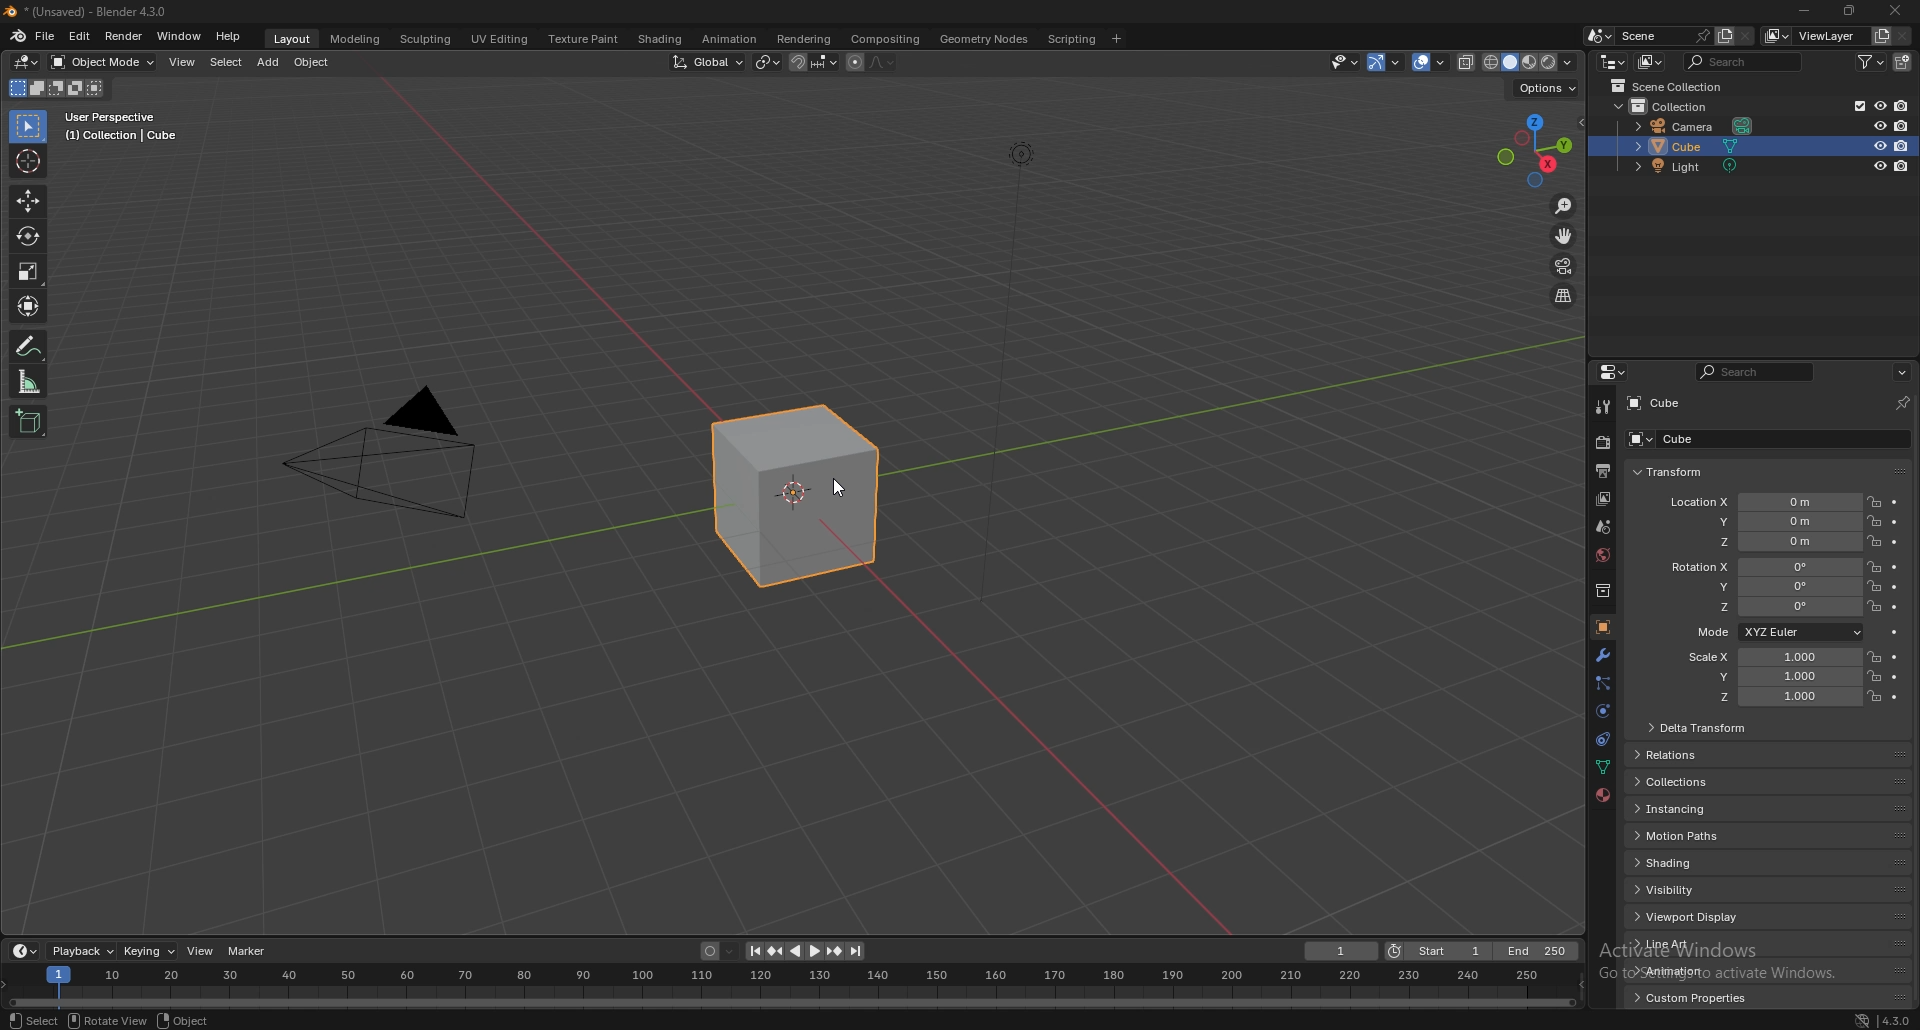  I want to click on mode, so click(56, 87).